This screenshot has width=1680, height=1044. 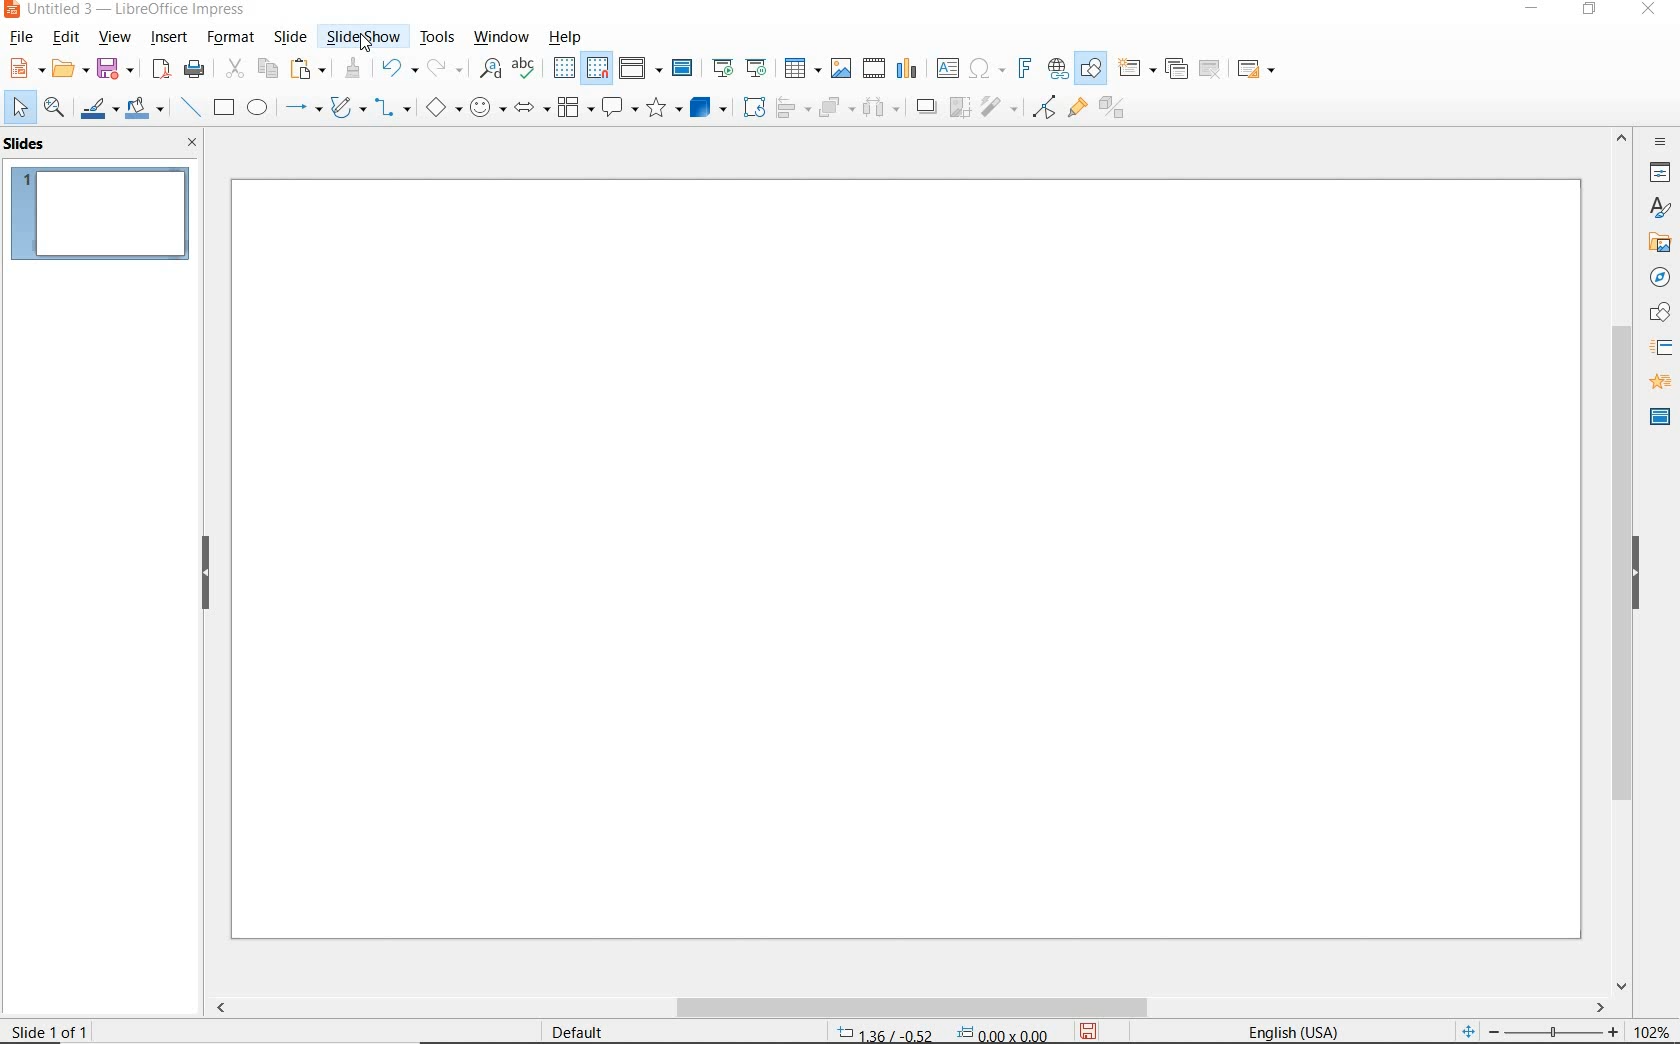 I want to click on SHADOW, so click(x=925, y=107).